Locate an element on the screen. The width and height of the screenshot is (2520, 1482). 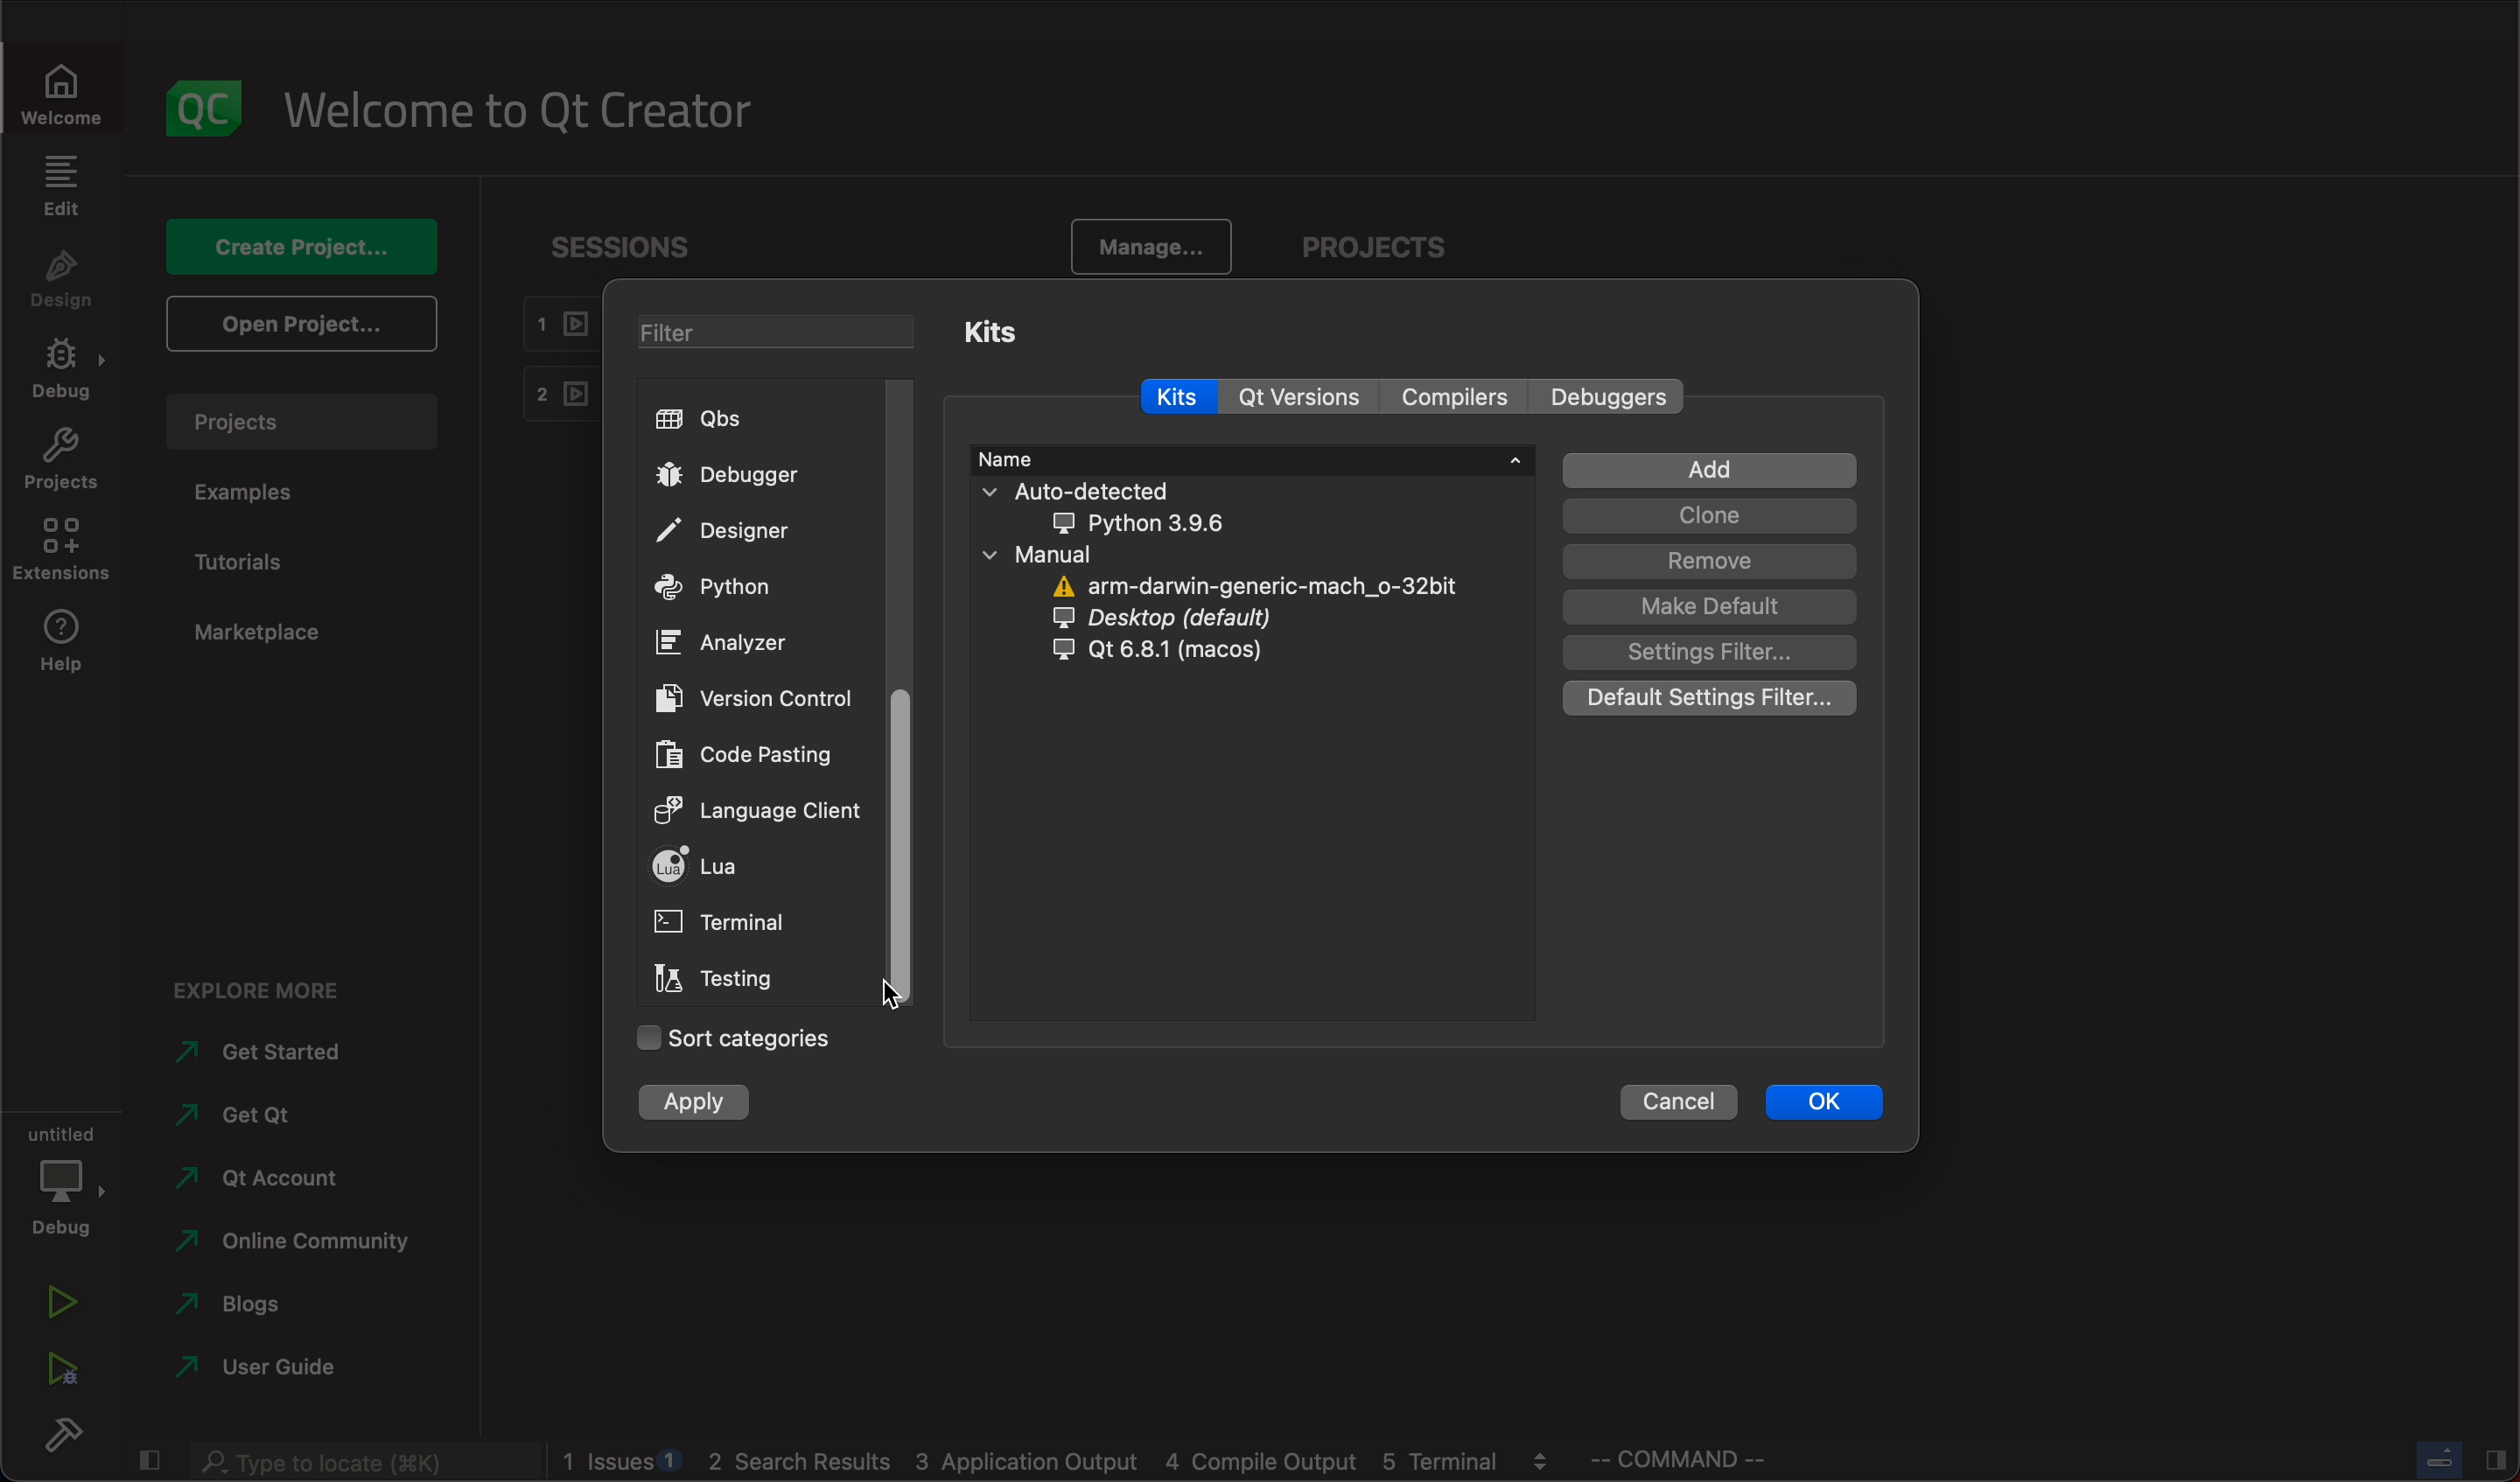
logo is located at coordinates (209, 108).